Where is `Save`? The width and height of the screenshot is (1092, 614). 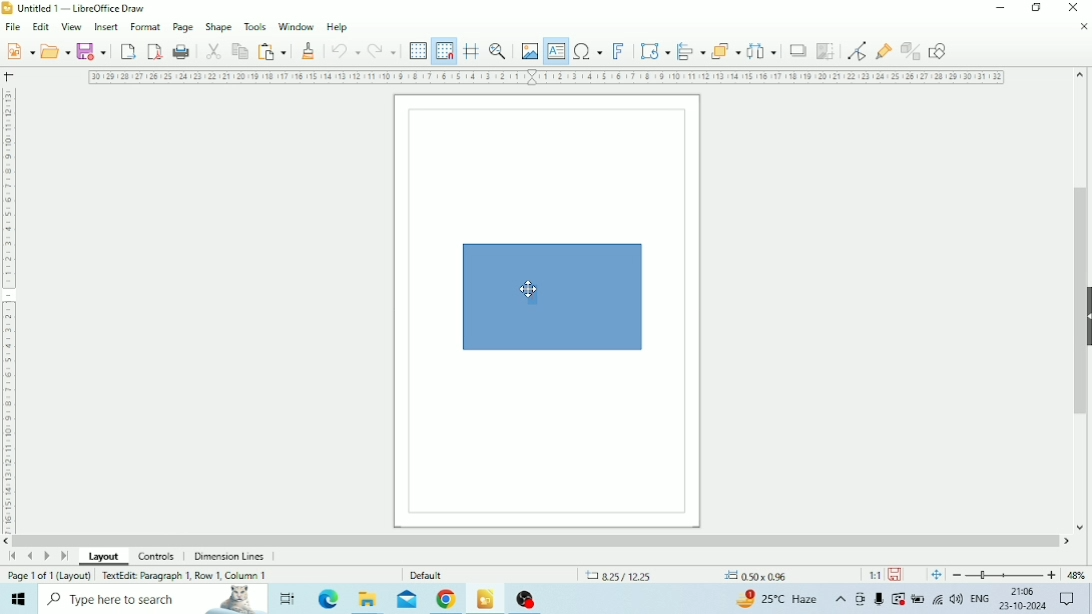 Save is located at coordinates (896, 574).